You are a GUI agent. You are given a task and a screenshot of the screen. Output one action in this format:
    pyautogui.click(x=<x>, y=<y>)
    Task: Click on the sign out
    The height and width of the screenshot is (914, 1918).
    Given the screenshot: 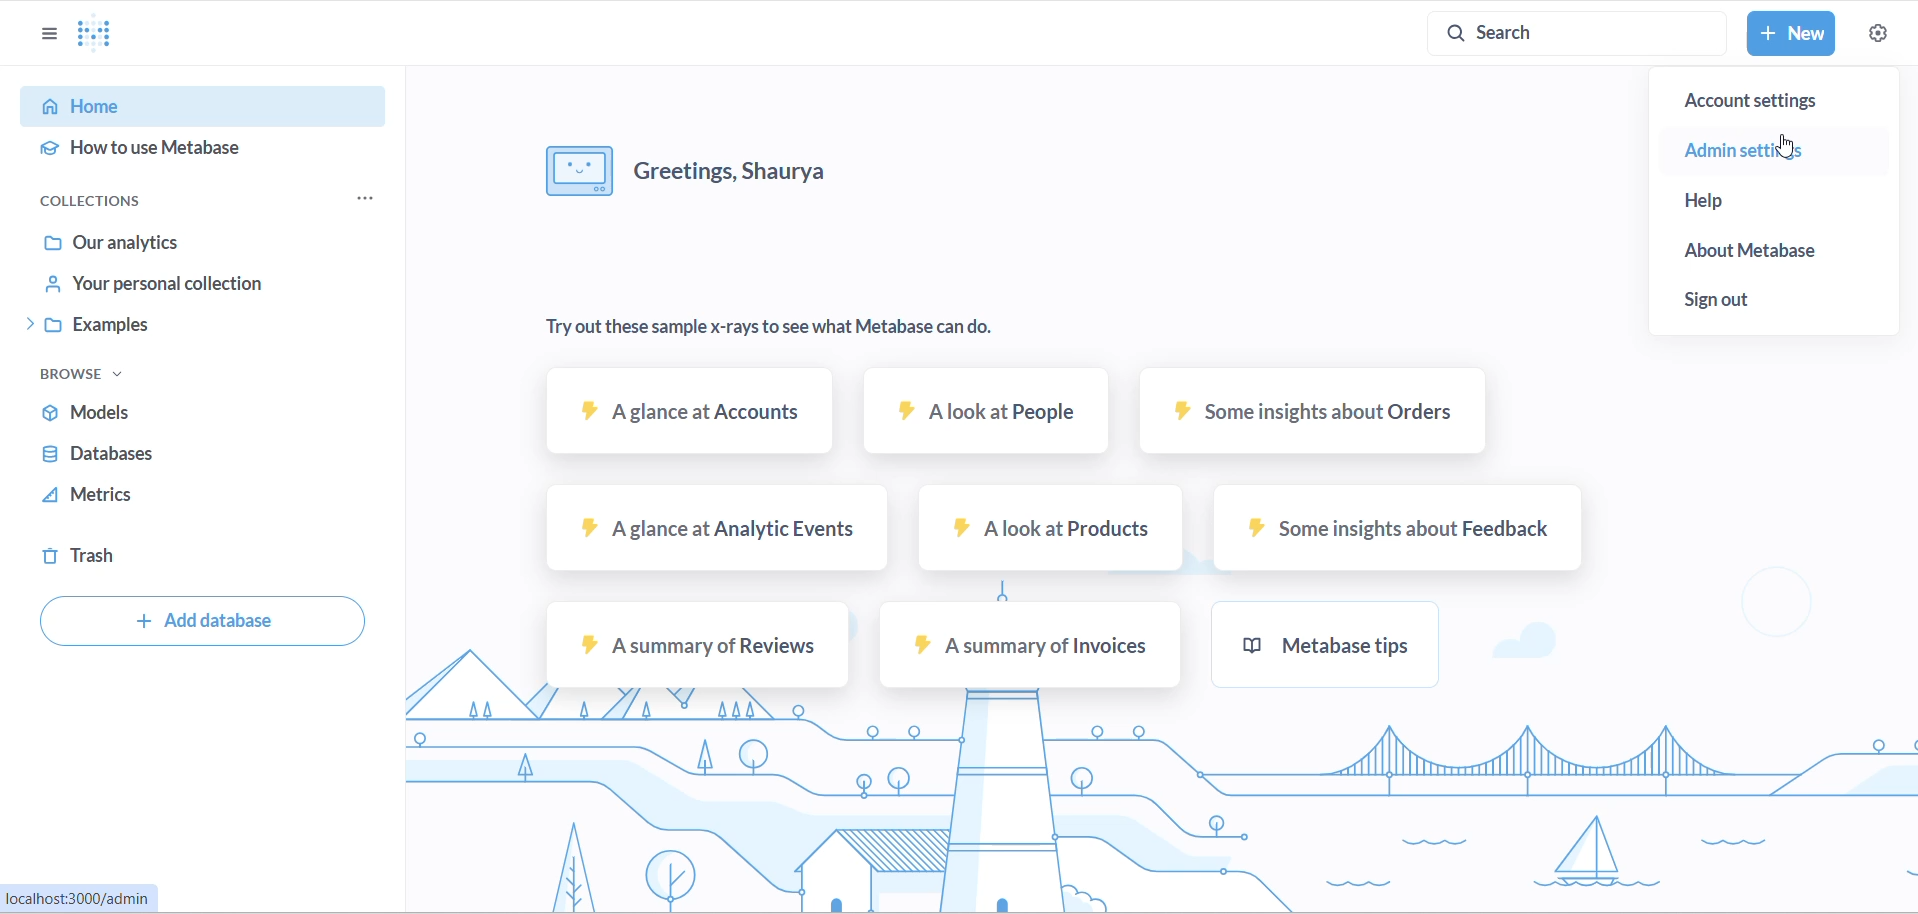 What is the action you would take?
    pyautogui.click(x=1754, y=299)
    